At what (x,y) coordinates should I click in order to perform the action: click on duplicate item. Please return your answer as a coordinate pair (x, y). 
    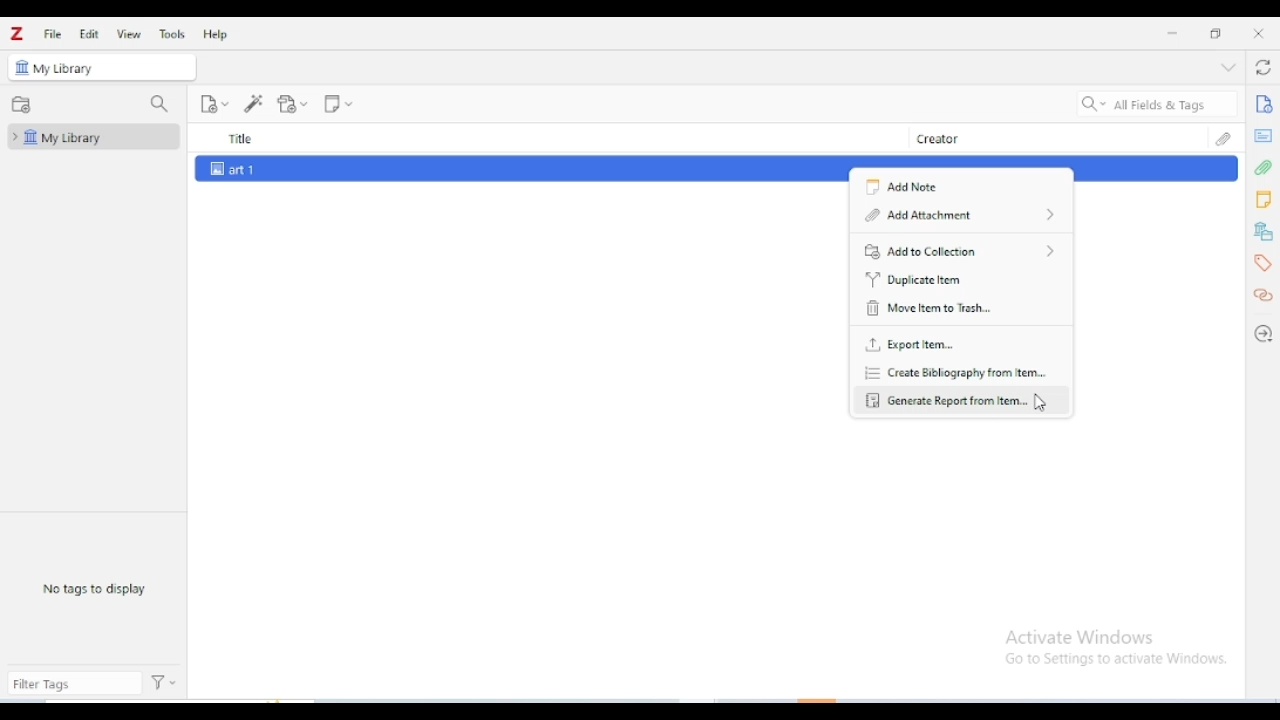
    Looking at the image, I should click on (918, 279).